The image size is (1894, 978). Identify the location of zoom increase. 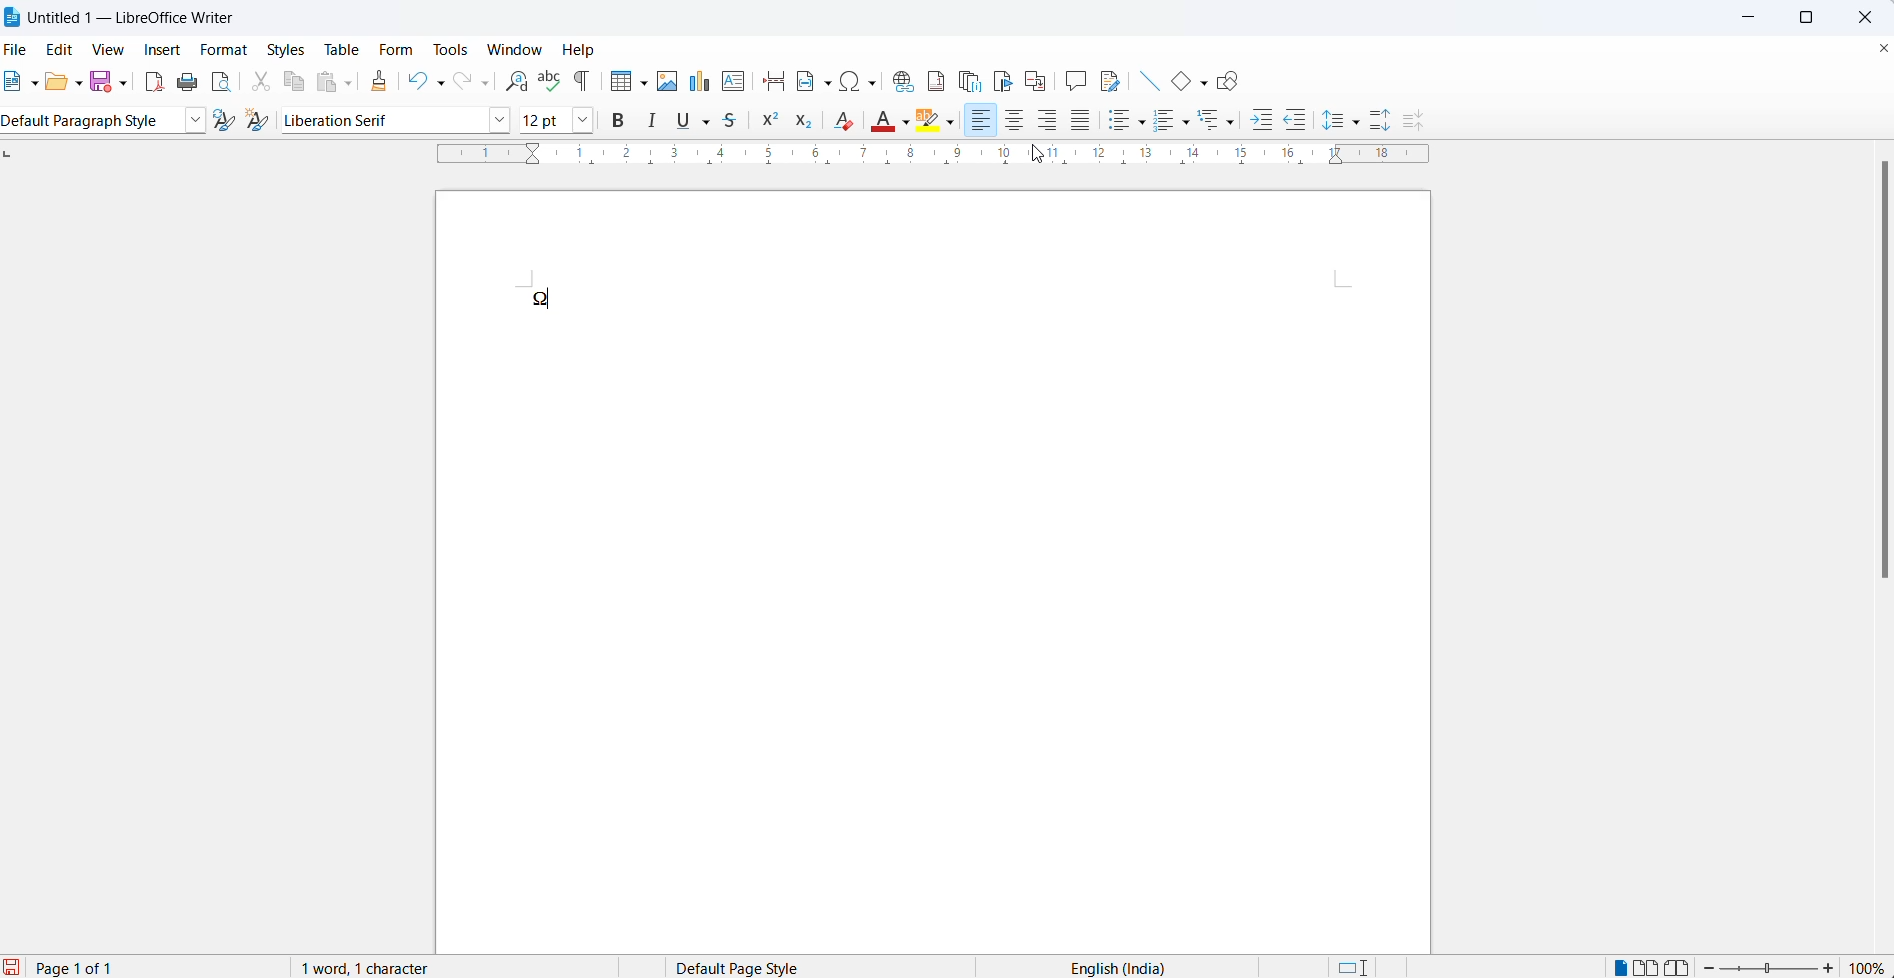
(1833, 968).